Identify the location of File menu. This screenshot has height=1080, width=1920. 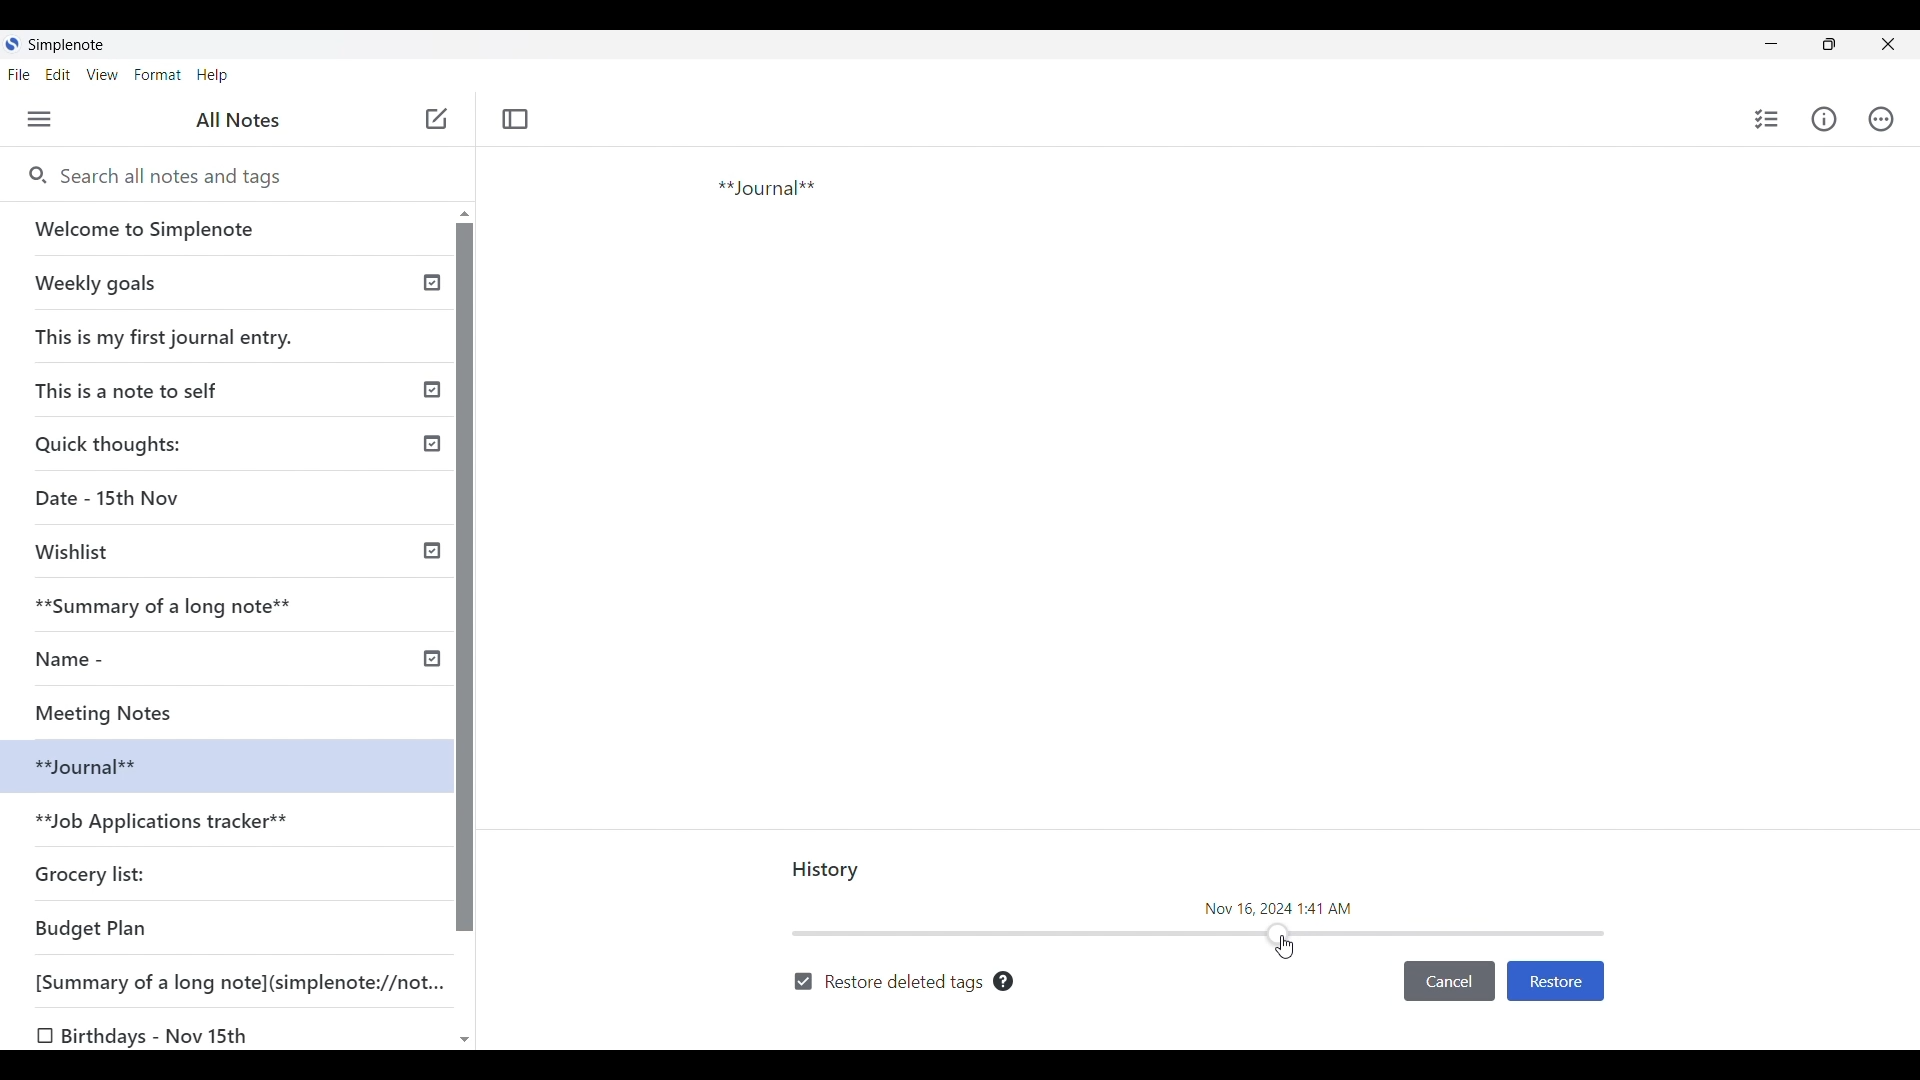
(20, 75).